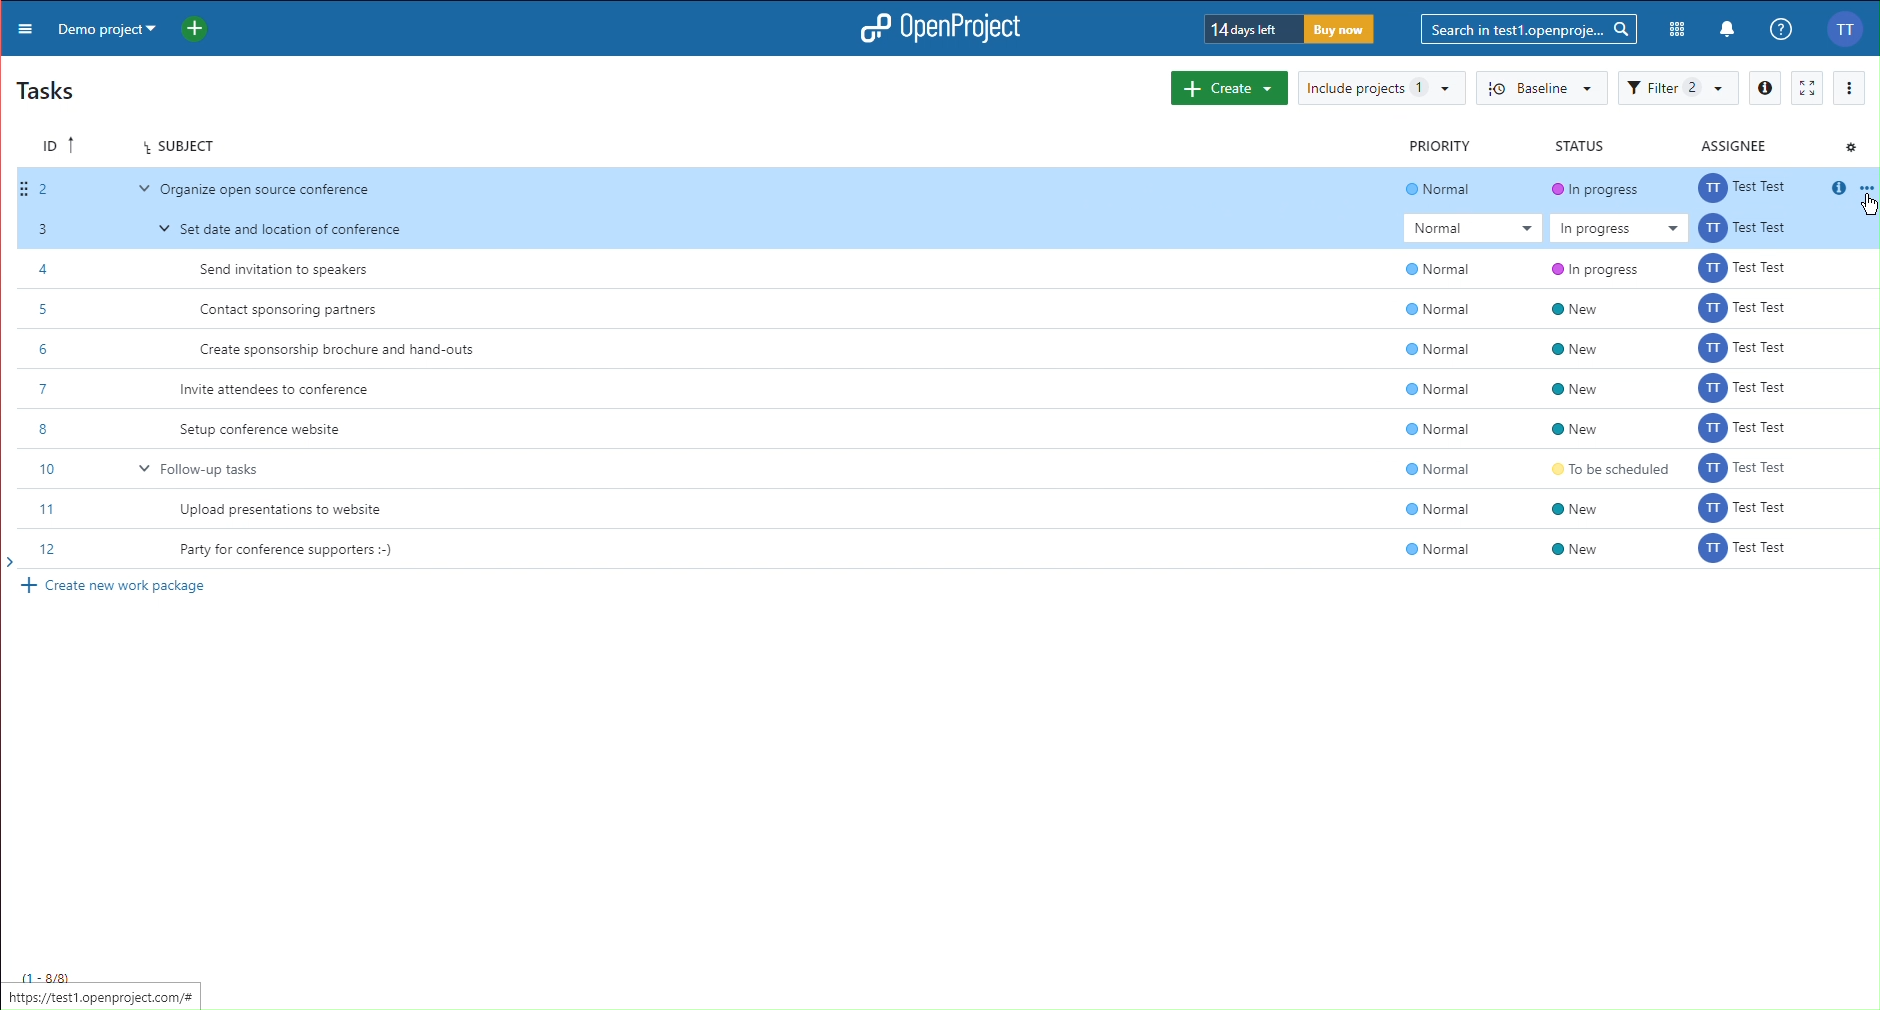 Image resolution: width=1880 pixels, height=1010 pixels. I want to click on normal, so click(1443, 375).